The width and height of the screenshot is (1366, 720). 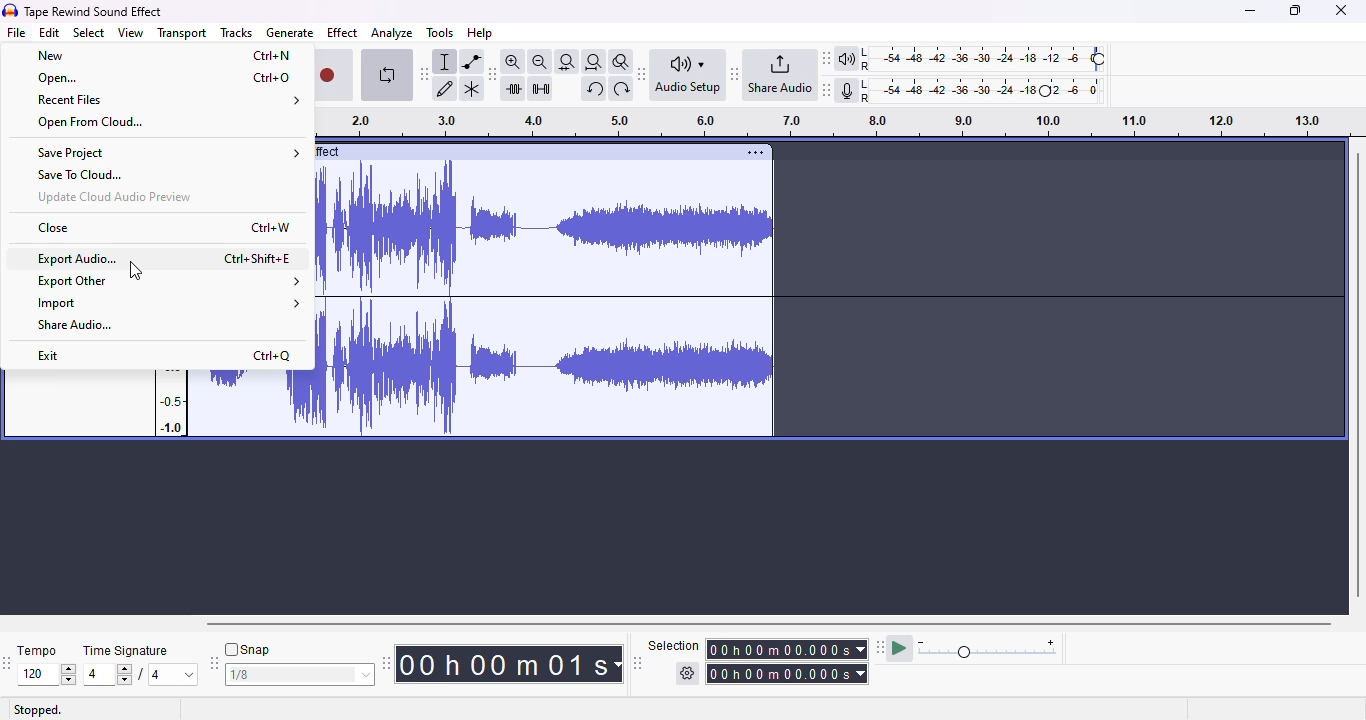 I want to click on transport, so click(x=183, y=33).